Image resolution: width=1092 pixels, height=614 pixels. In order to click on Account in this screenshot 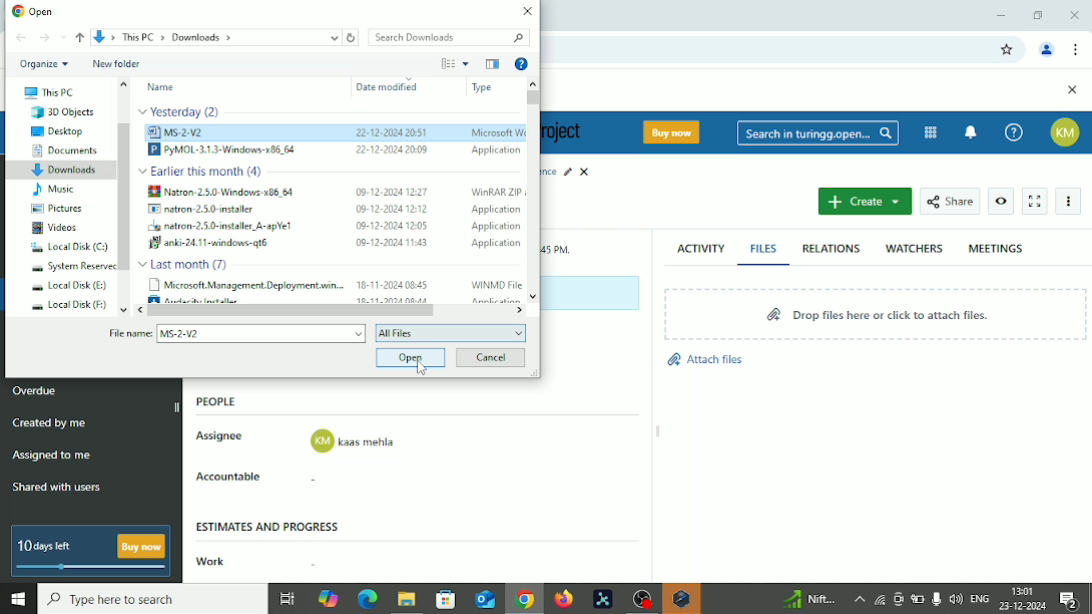, I will do `click(1047, 51)`.